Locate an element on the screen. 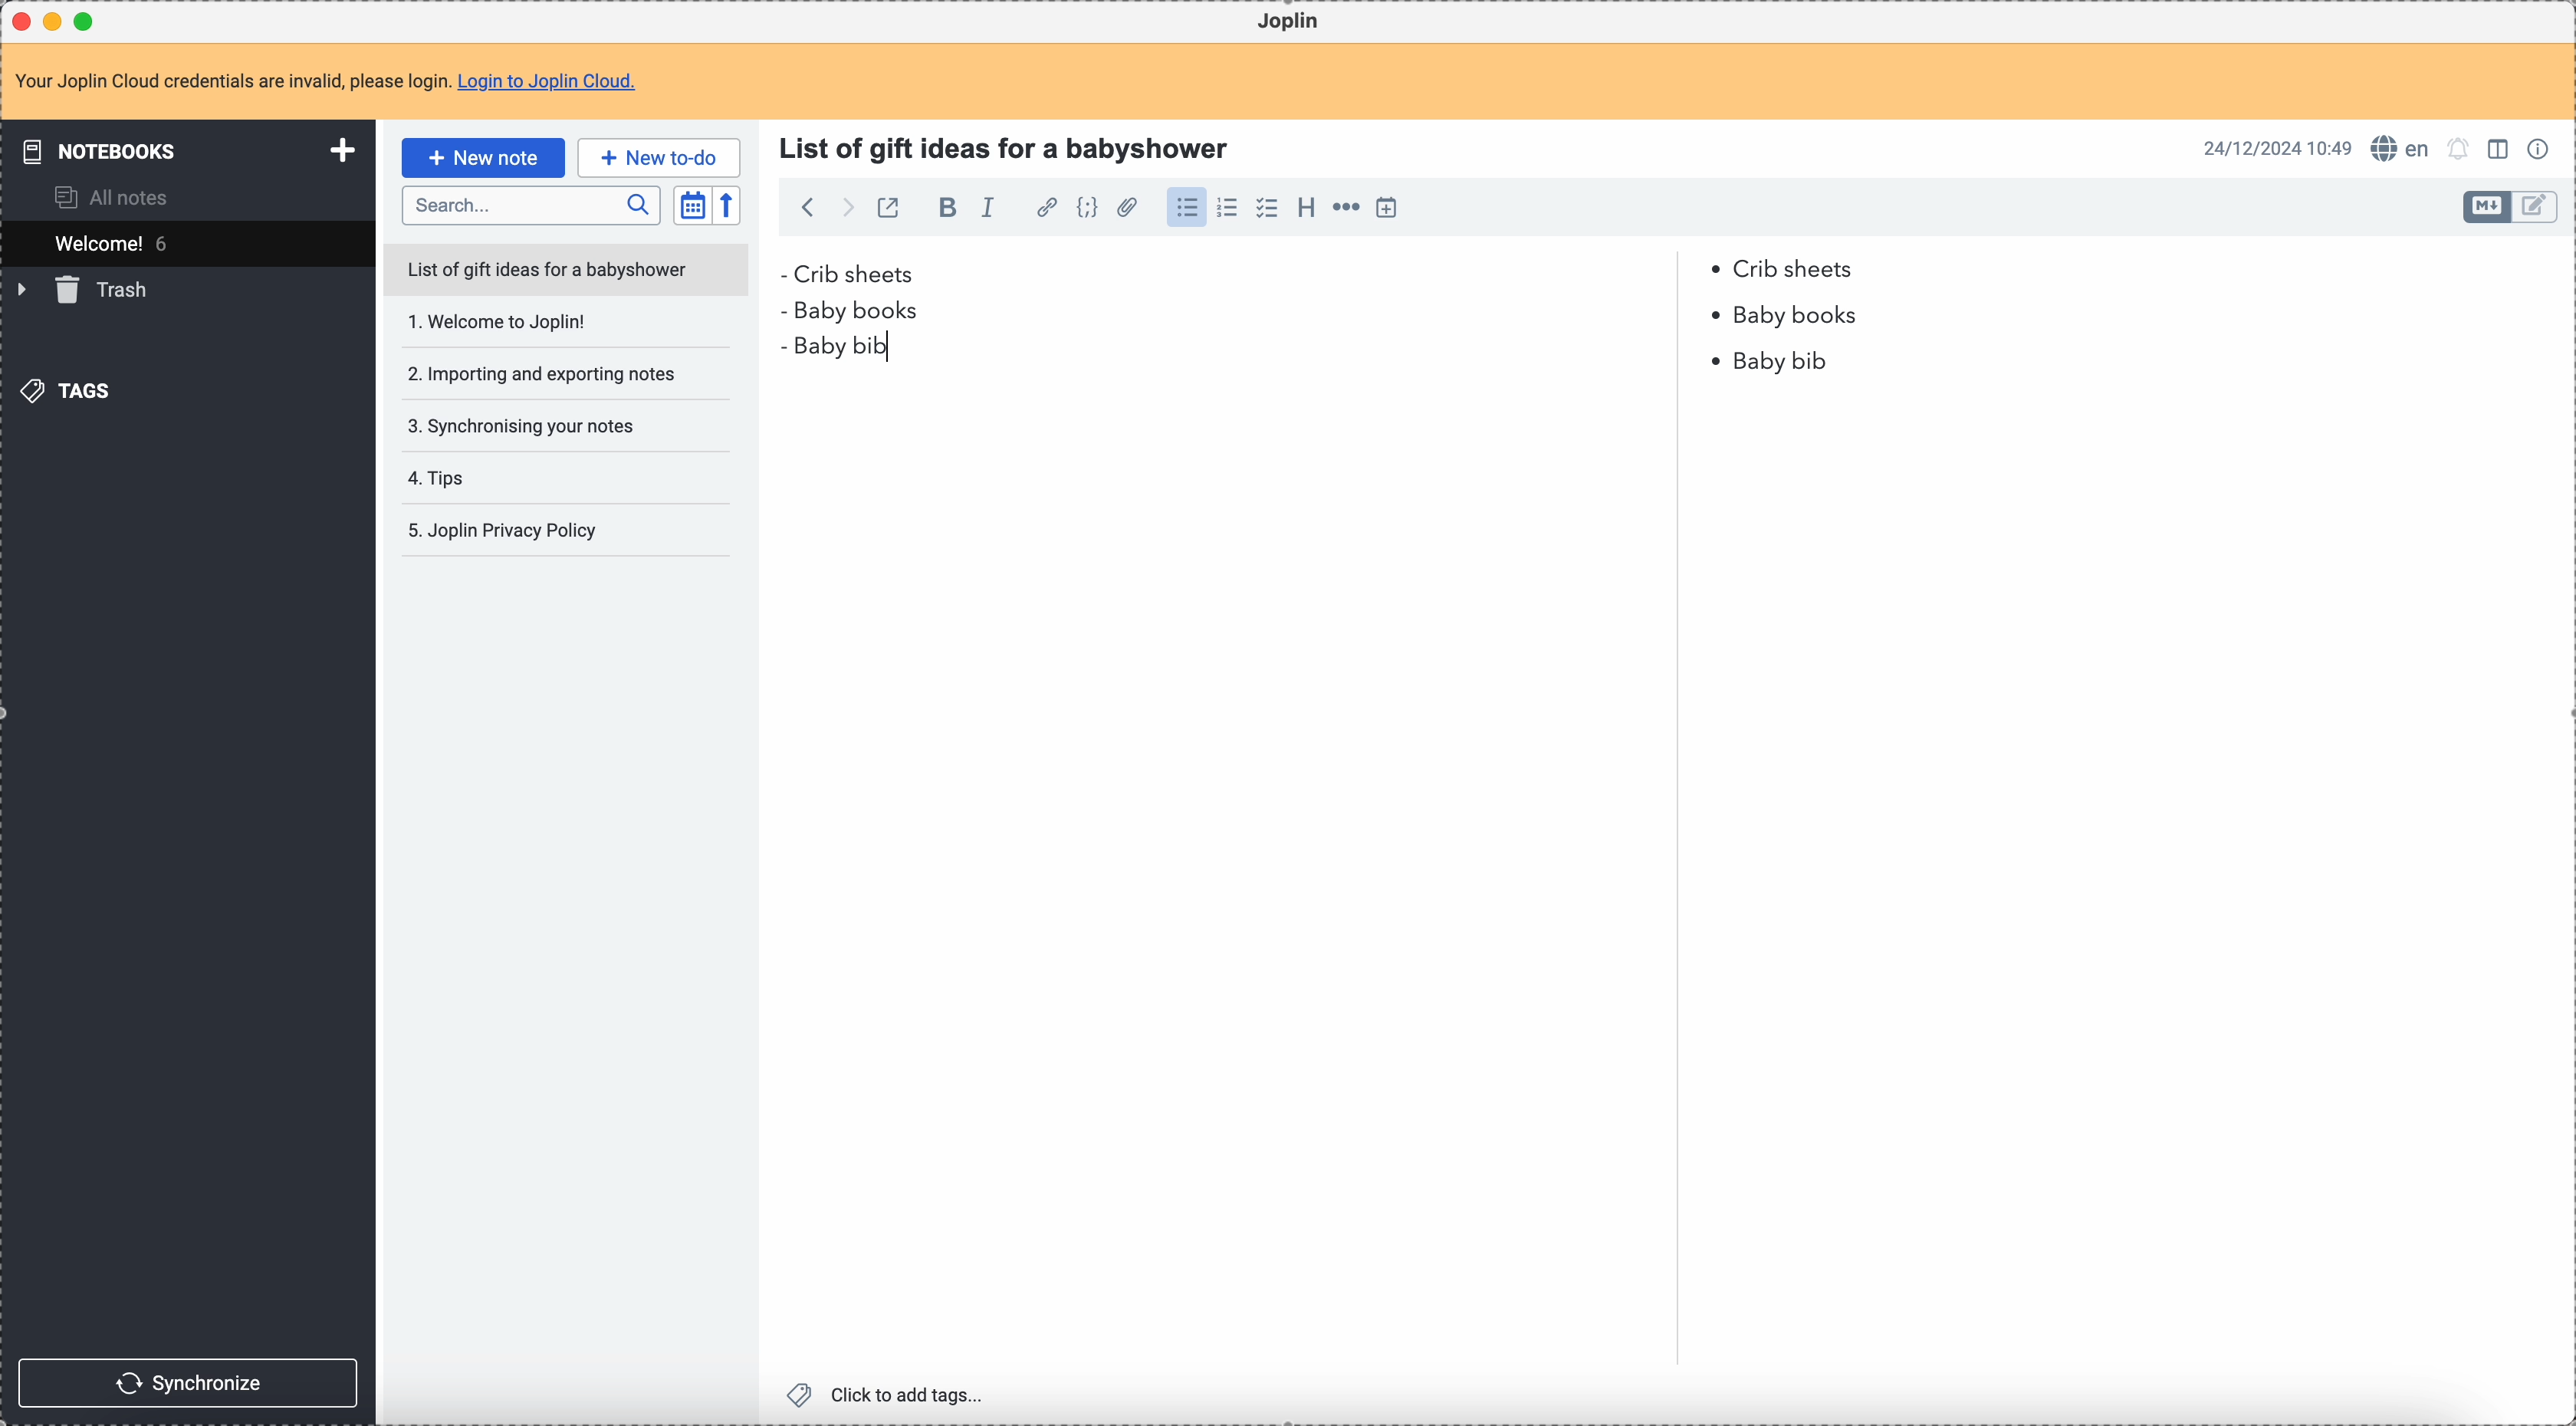  baby books is located at coordinates (870, 312).